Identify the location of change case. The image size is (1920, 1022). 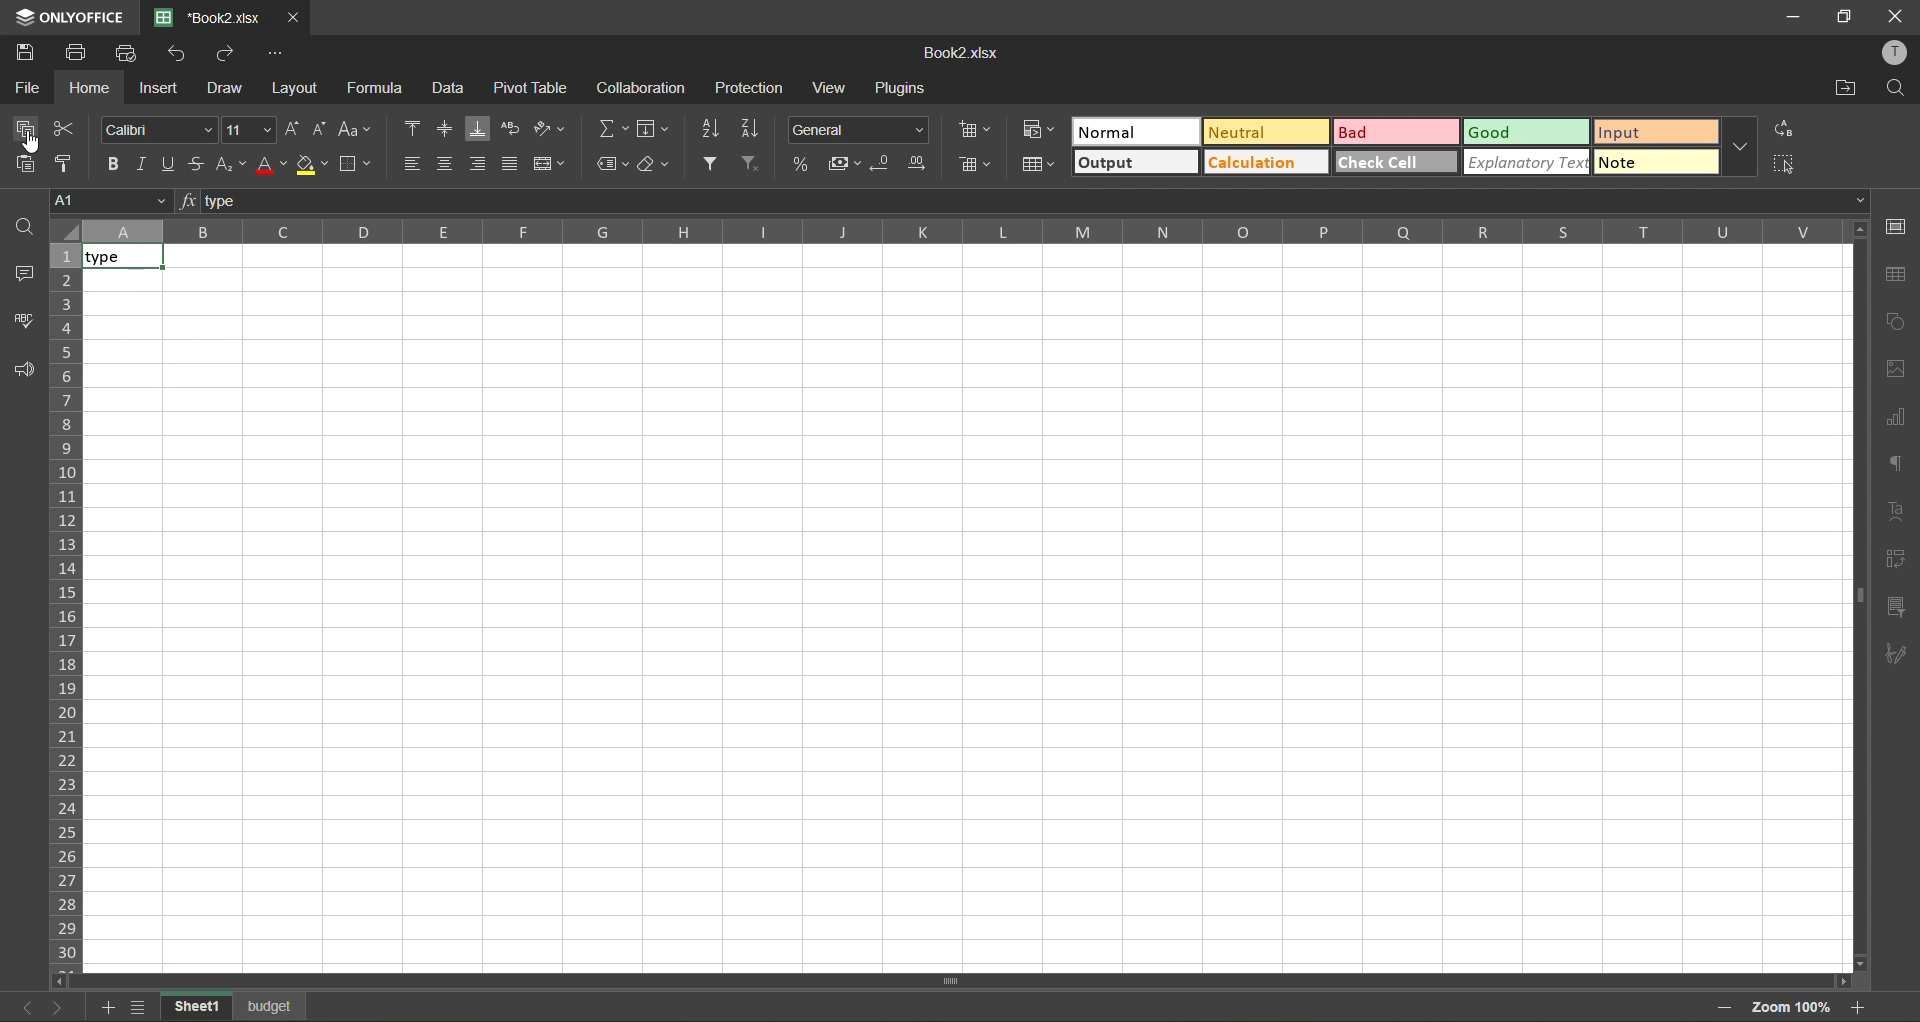
(355, 128).